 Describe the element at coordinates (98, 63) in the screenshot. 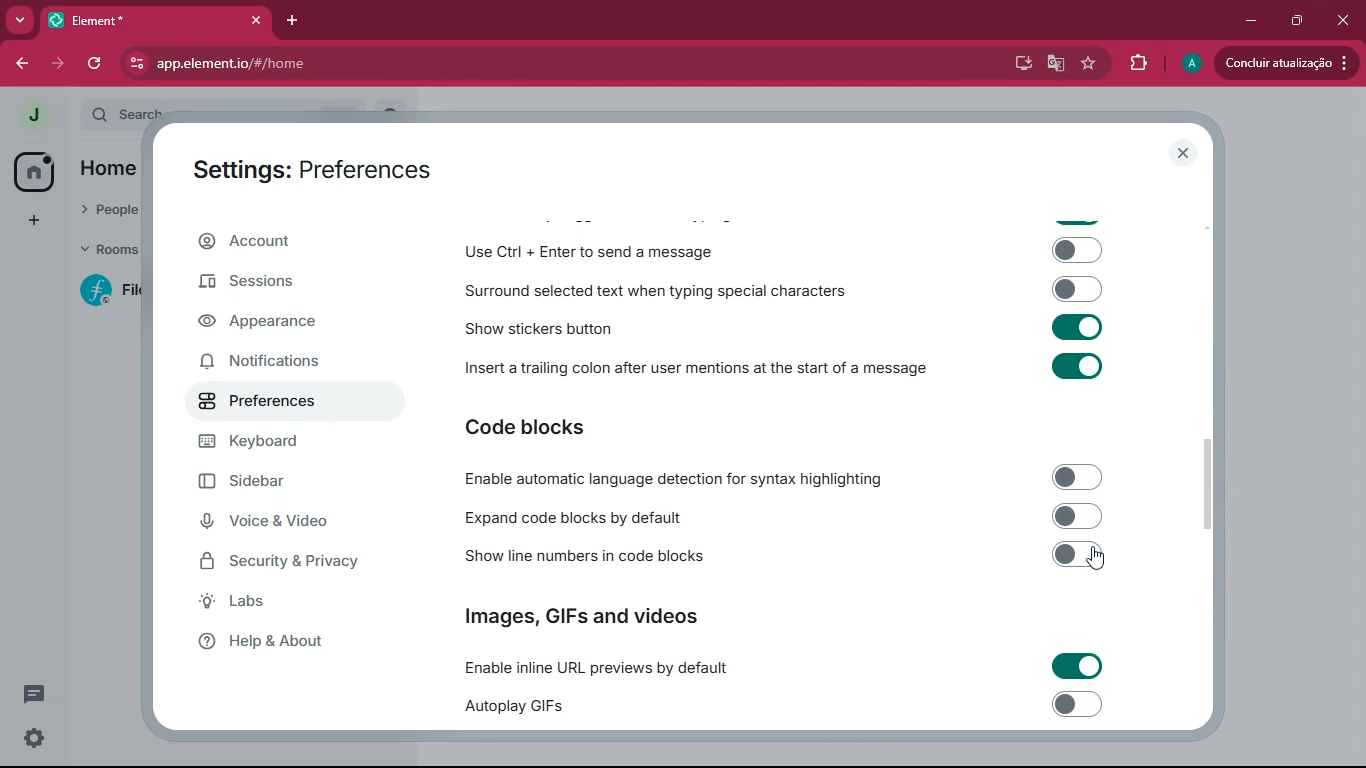

I see `refresh` at that location.